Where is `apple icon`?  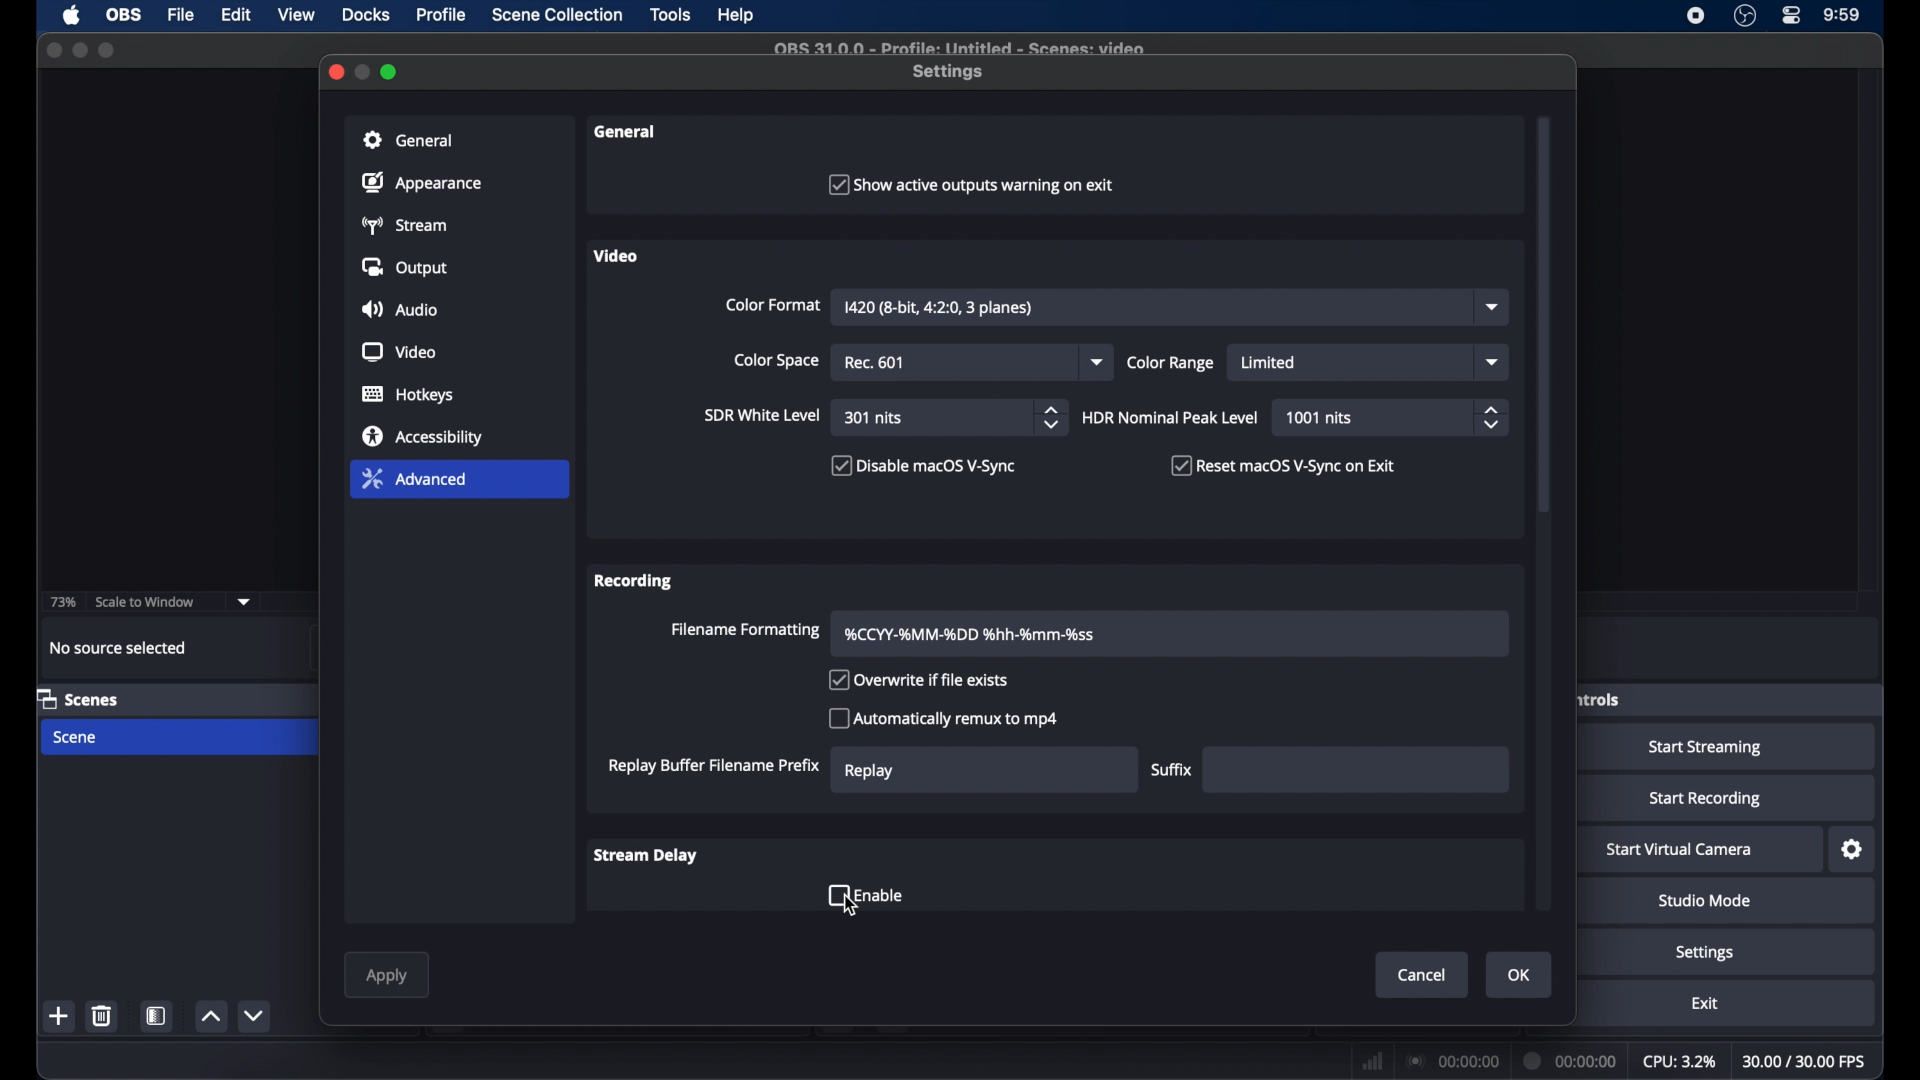
apple icon is located at coordinates (71, 16).